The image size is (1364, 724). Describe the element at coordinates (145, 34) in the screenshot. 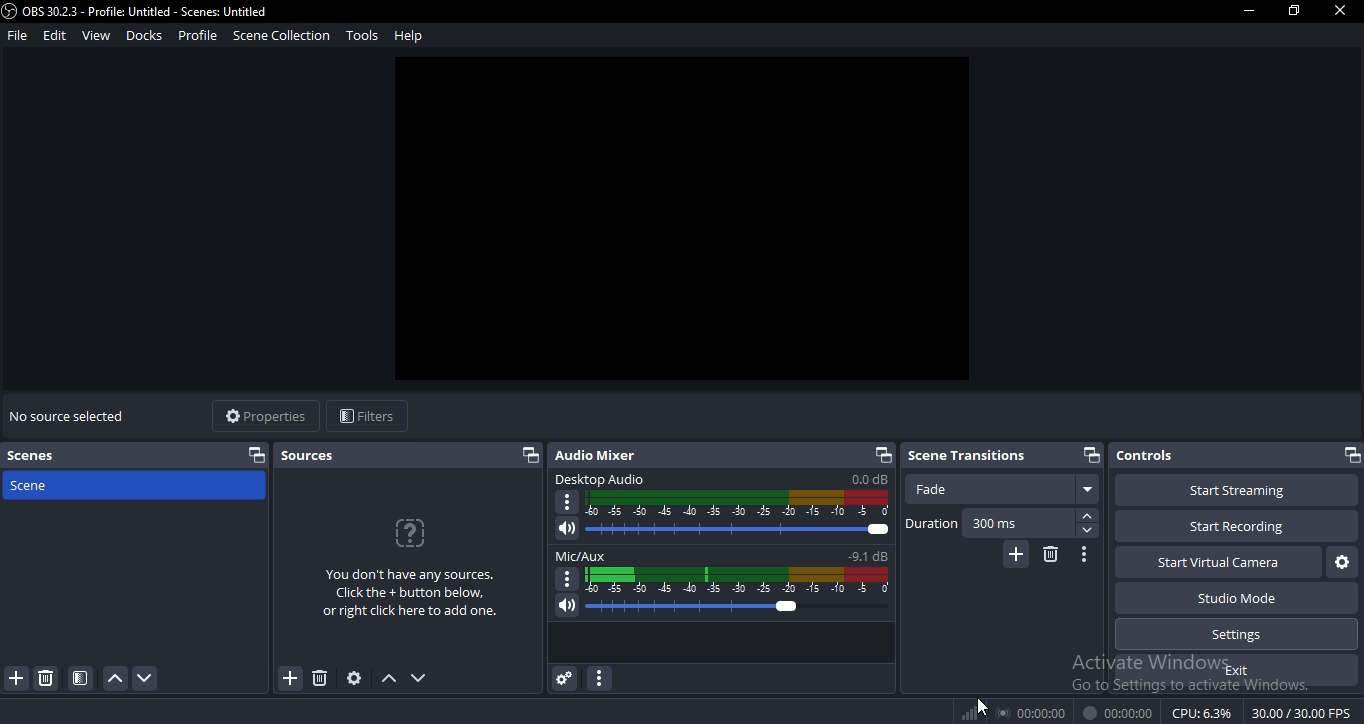

I see `docks` at that location.